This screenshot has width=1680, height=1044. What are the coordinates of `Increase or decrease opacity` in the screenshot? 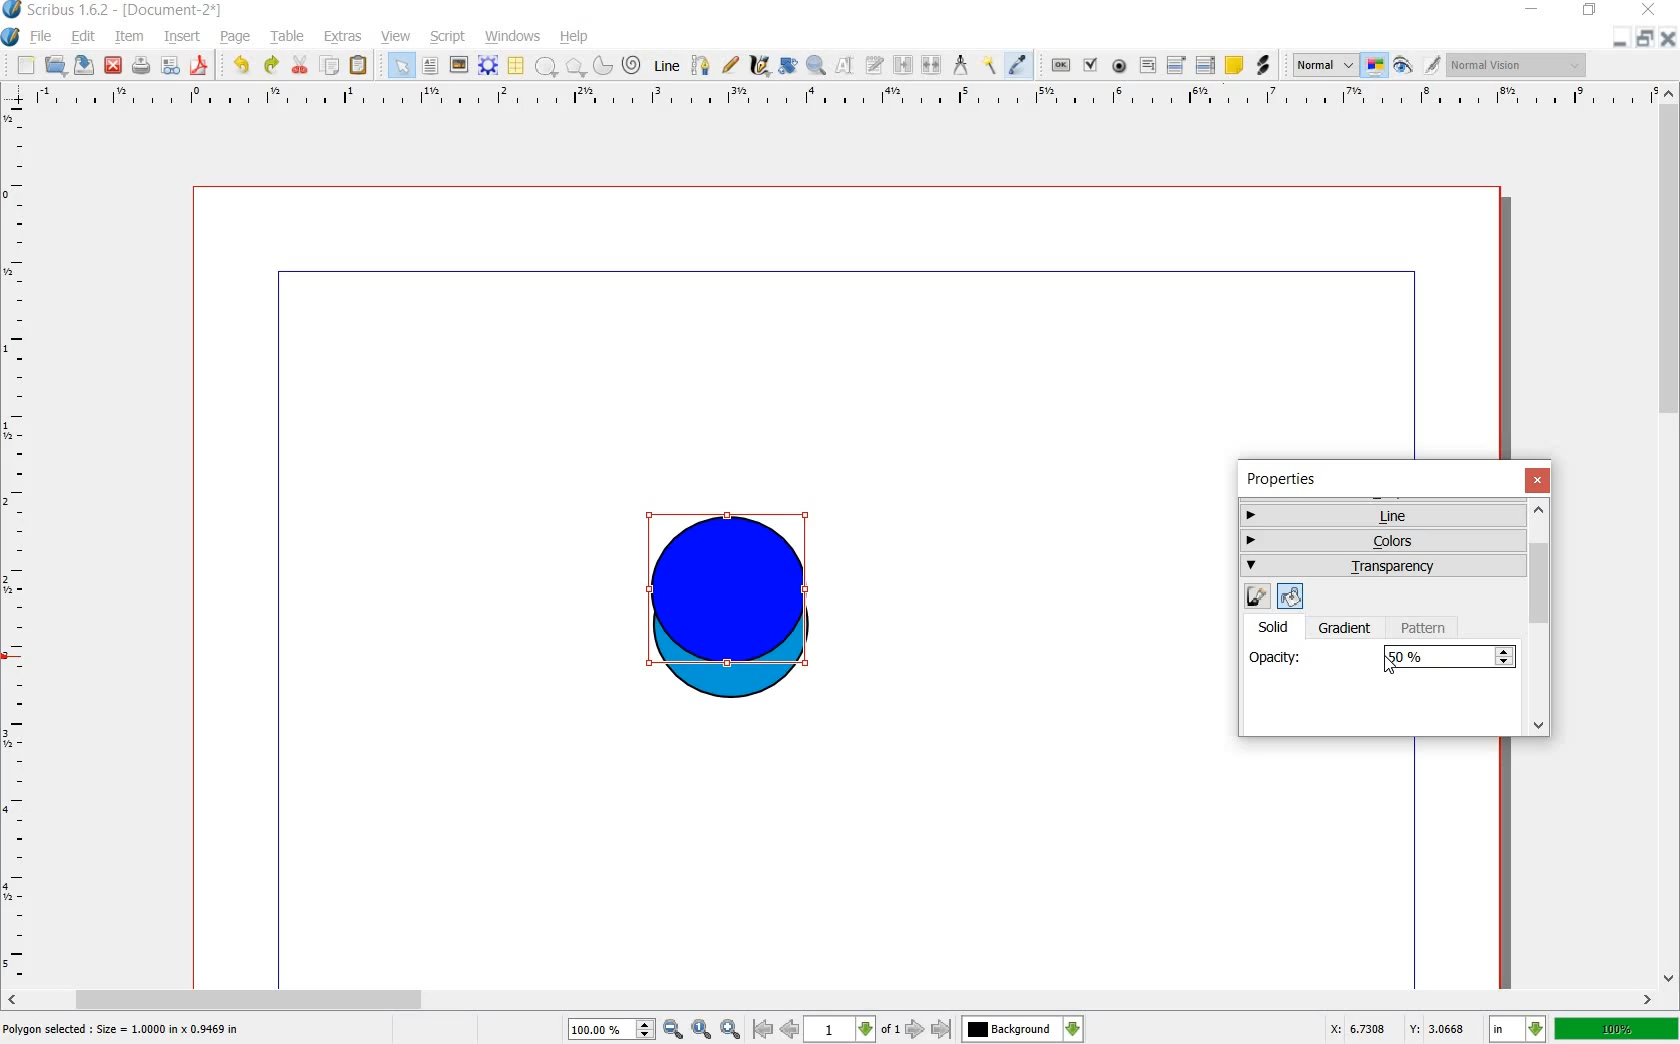 It's located at (1505, 658).